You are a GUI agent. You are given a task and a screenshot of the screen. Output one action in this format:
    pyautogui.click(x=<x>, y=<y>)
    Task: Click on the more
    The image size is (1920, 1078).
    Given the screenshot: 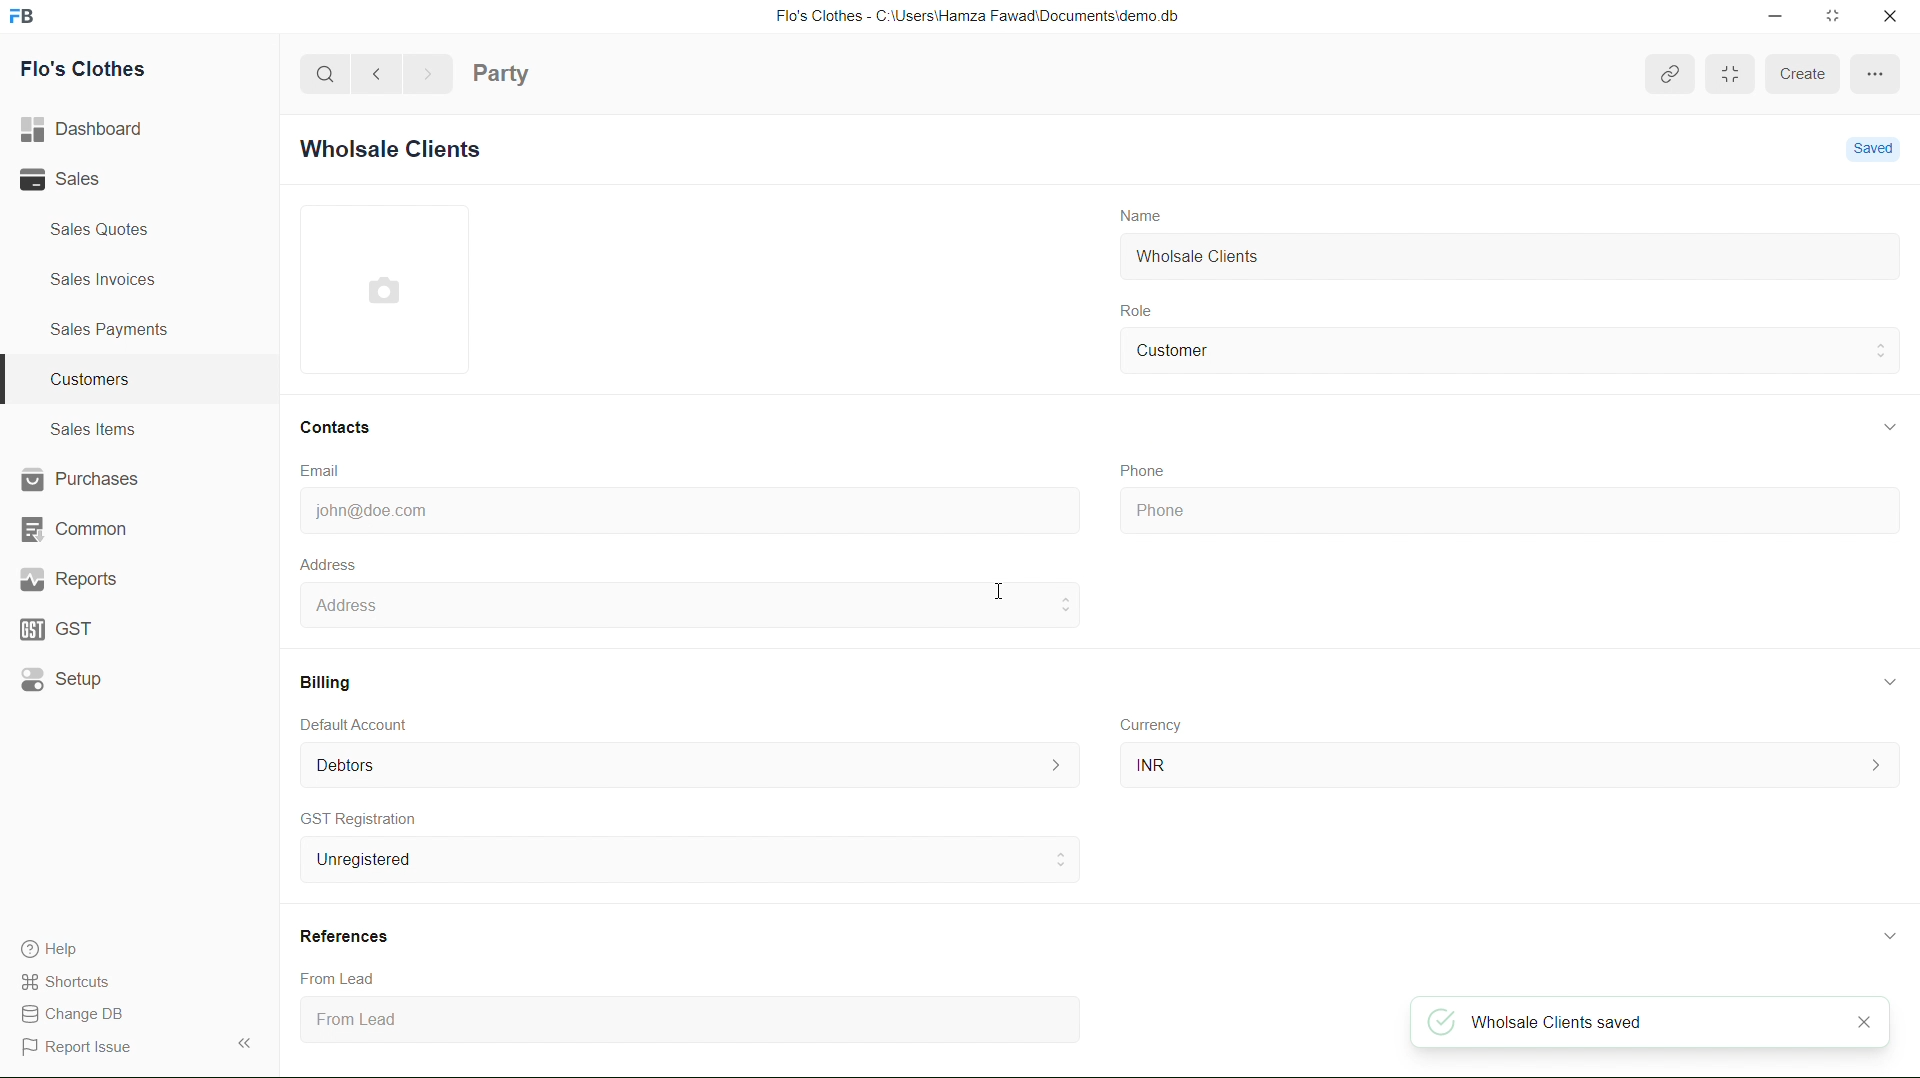 What is the action you would take?
    pyautogui.click(x=1873, y=74)
    